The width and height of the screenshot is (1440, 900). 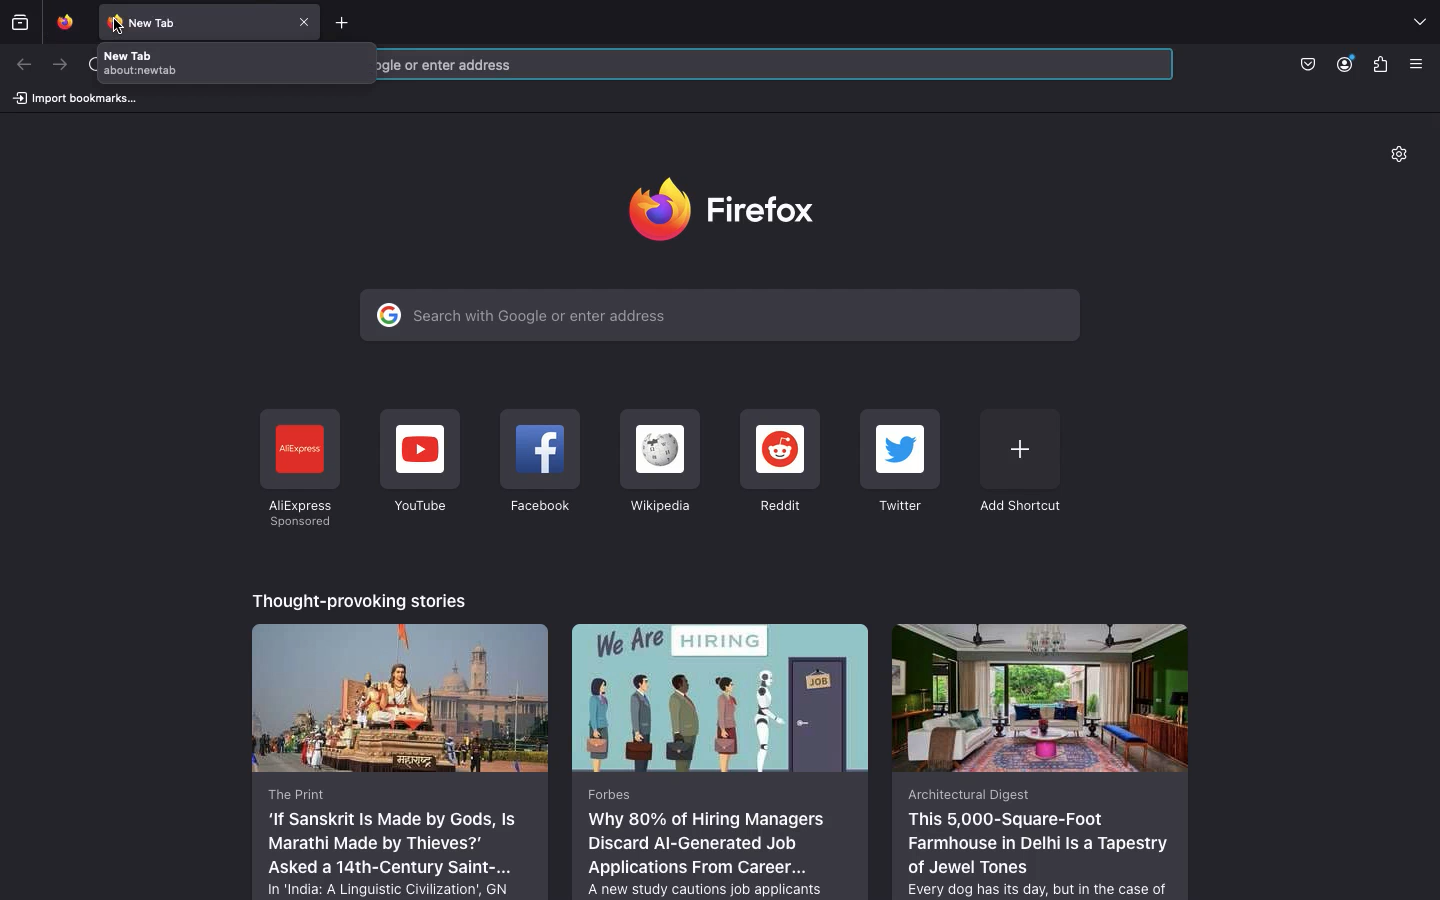 I want to click on Facebook, so click(x=539, y=465).